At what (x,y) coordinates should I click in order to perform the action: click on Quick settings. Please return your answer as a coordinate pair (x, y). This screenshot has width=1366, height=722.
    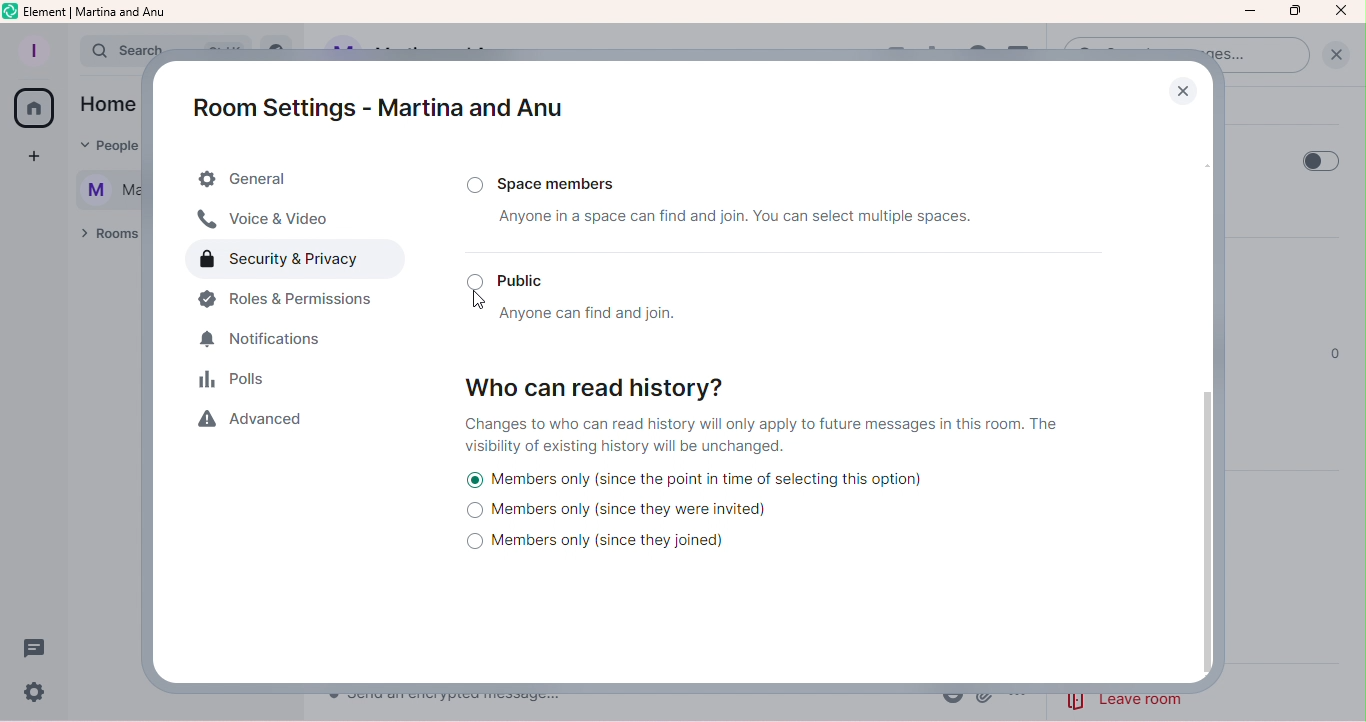
    Looking at the image, I should click on (34, 695).